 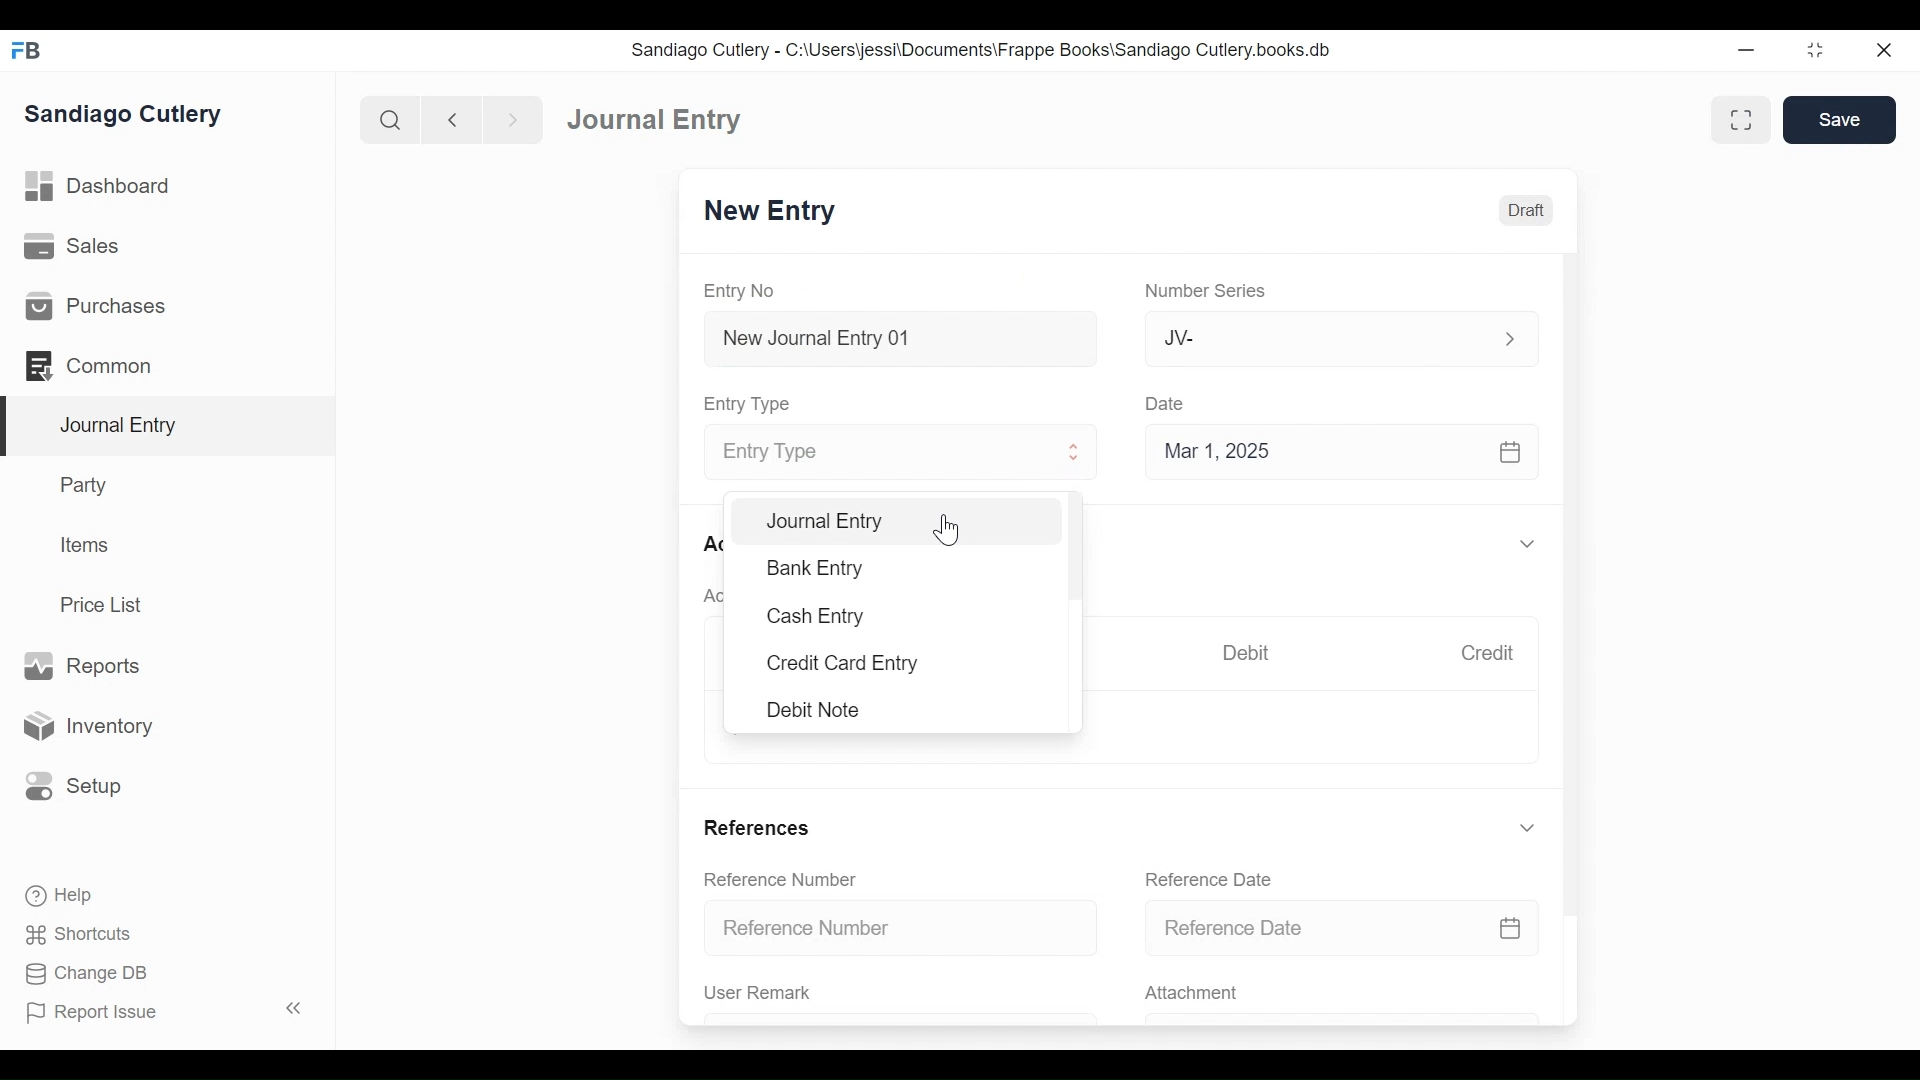 What do you see at coordinates (1342, 994) in the screenshot?
I see `Attachment` at bounding box center [1342, 994].